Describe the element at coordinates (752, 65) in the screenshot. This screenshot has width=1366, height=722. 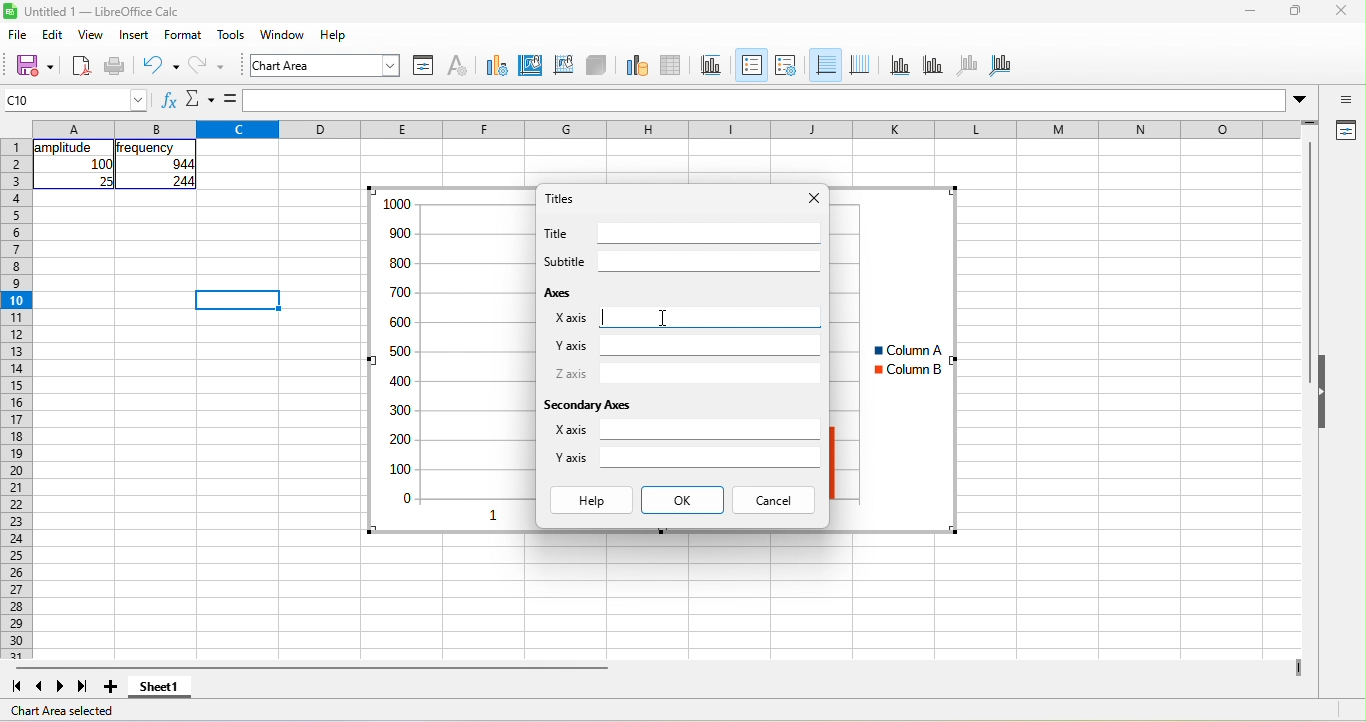
I see `legend on\off` at that location.